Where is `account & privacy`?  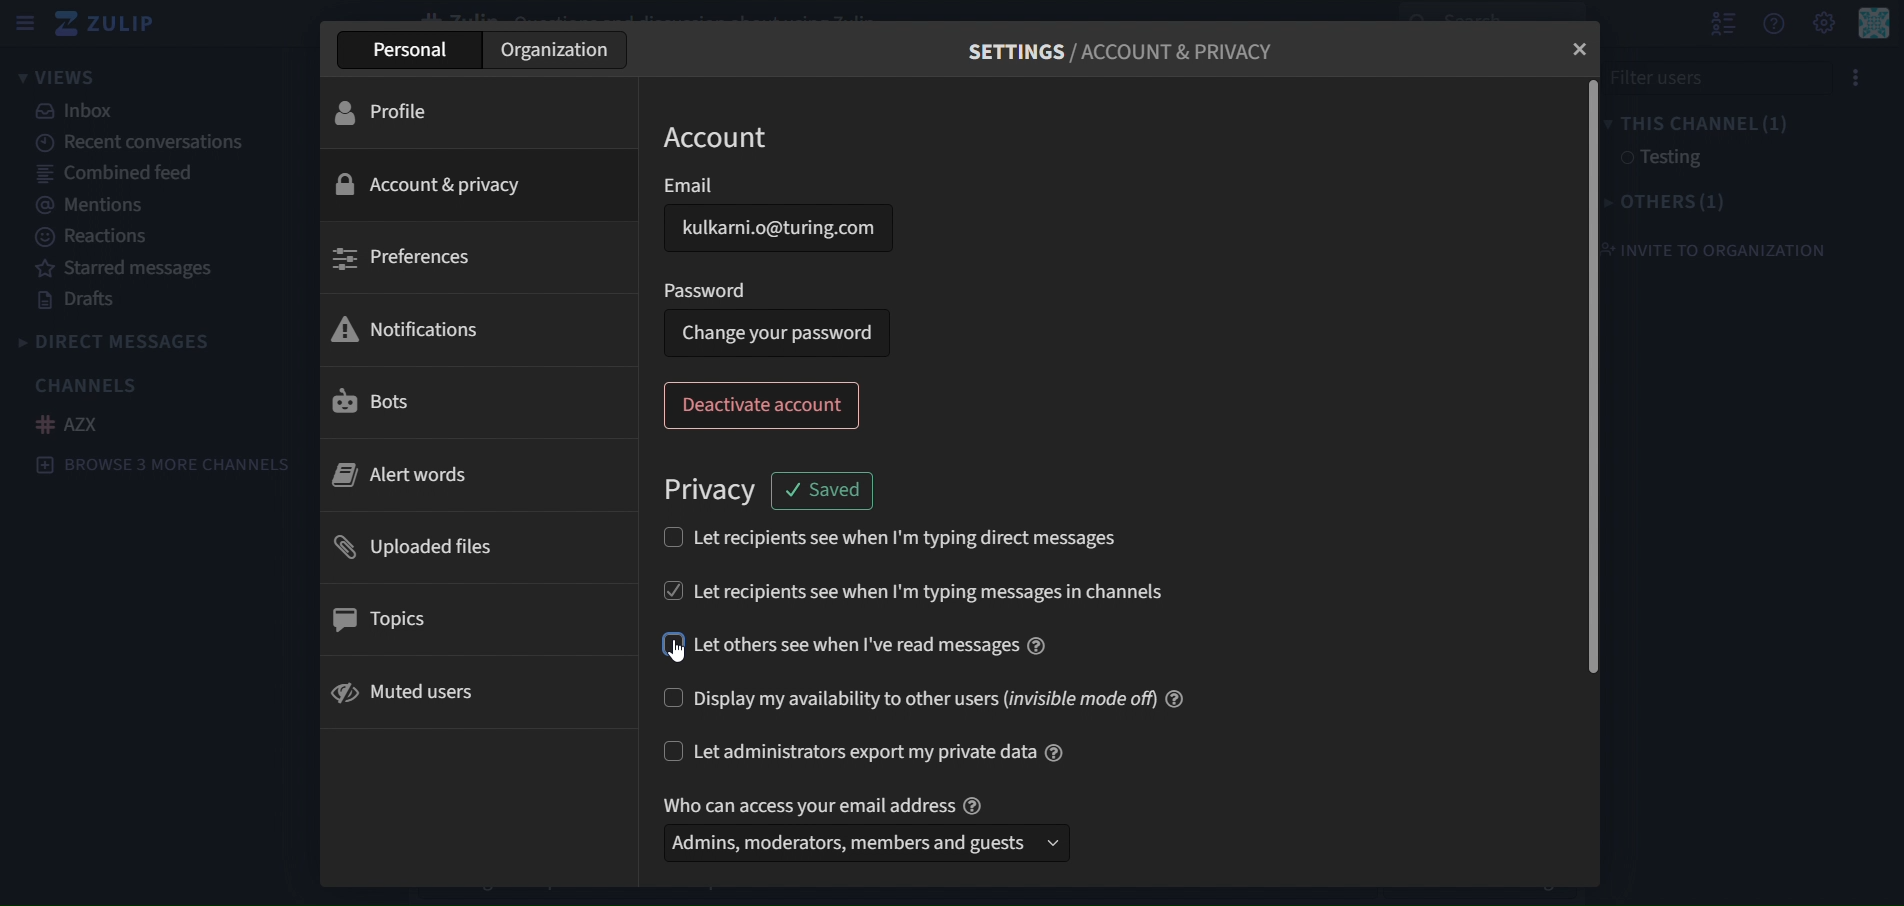 account & privacy is located at coordinates (440, 184).